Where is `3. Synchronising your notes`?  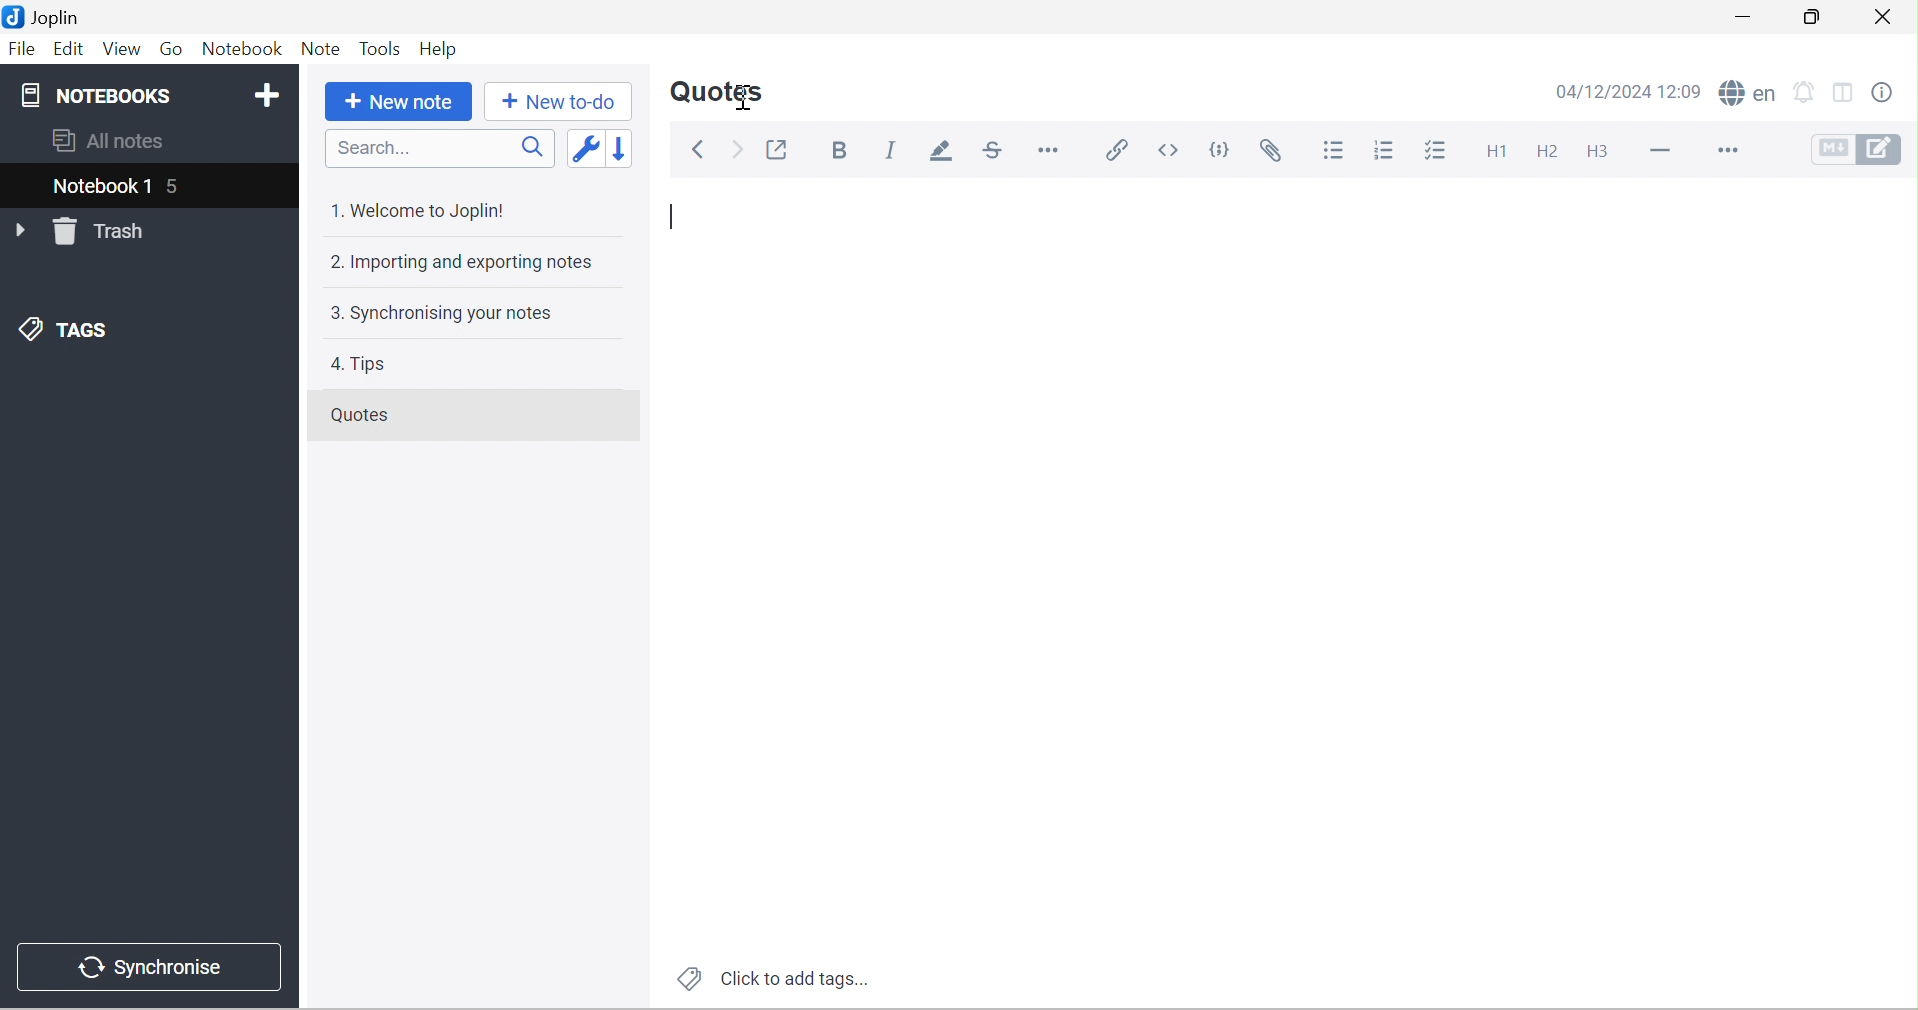
3. Synchronising your notes is located at coordinates (453, 314).